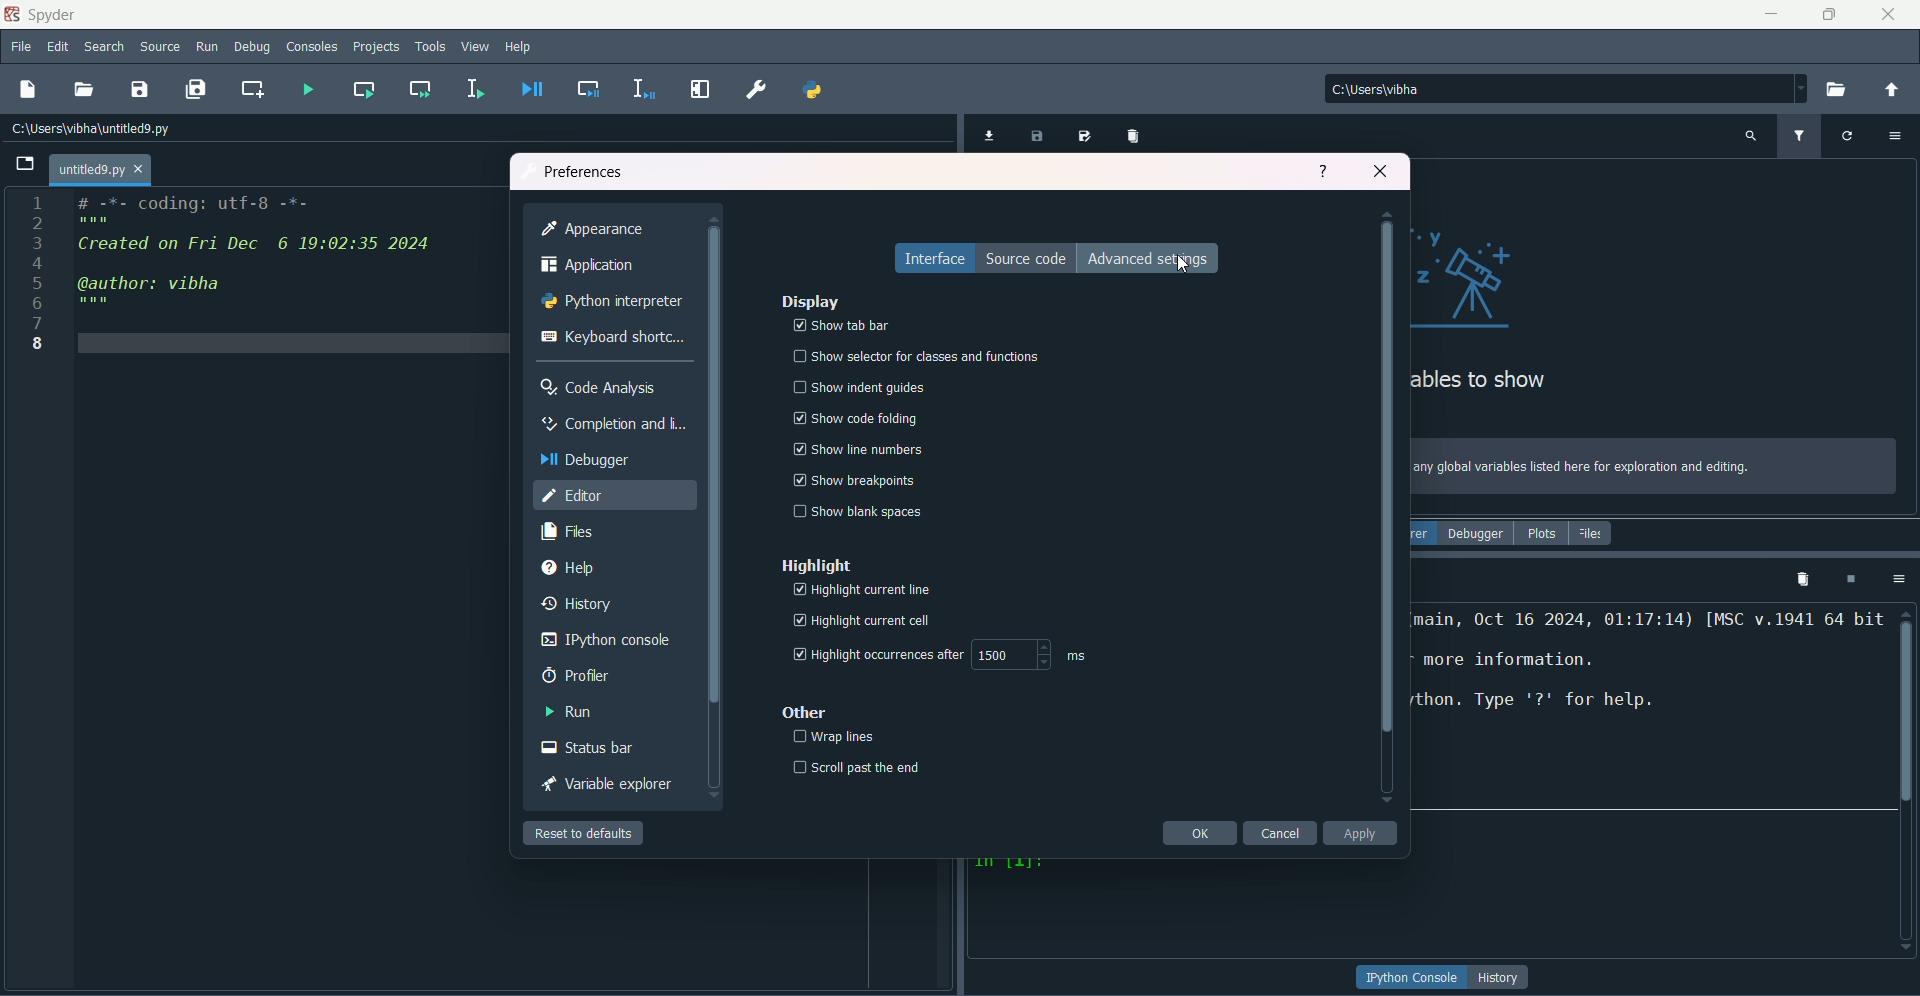 The width and height of the screenshot is (1920, 996). I want to click on scrollbar, so click(1907, 706).